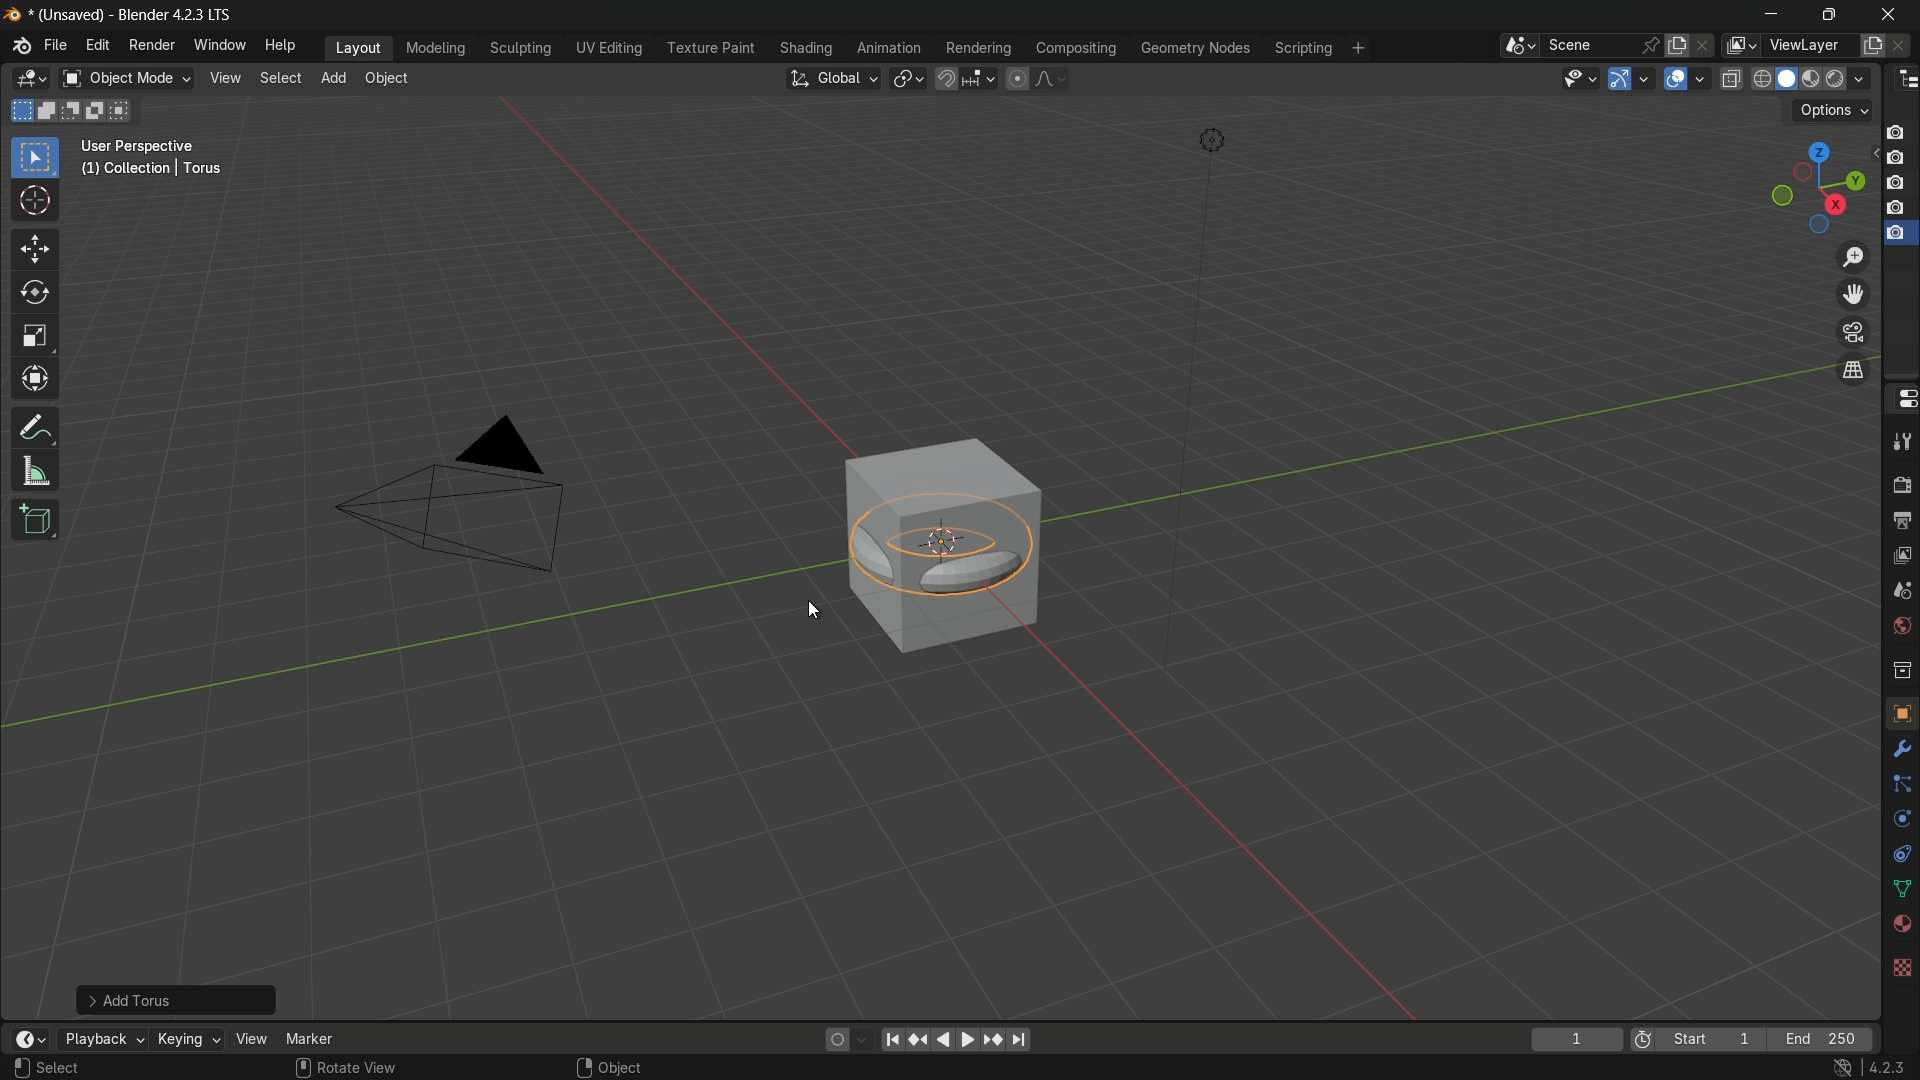 Image resolution: width=1920 pixels, height=1080 pixels. Describe the element at coordinates (710, 48) in the screenshot. I see `texture paint` at that location.